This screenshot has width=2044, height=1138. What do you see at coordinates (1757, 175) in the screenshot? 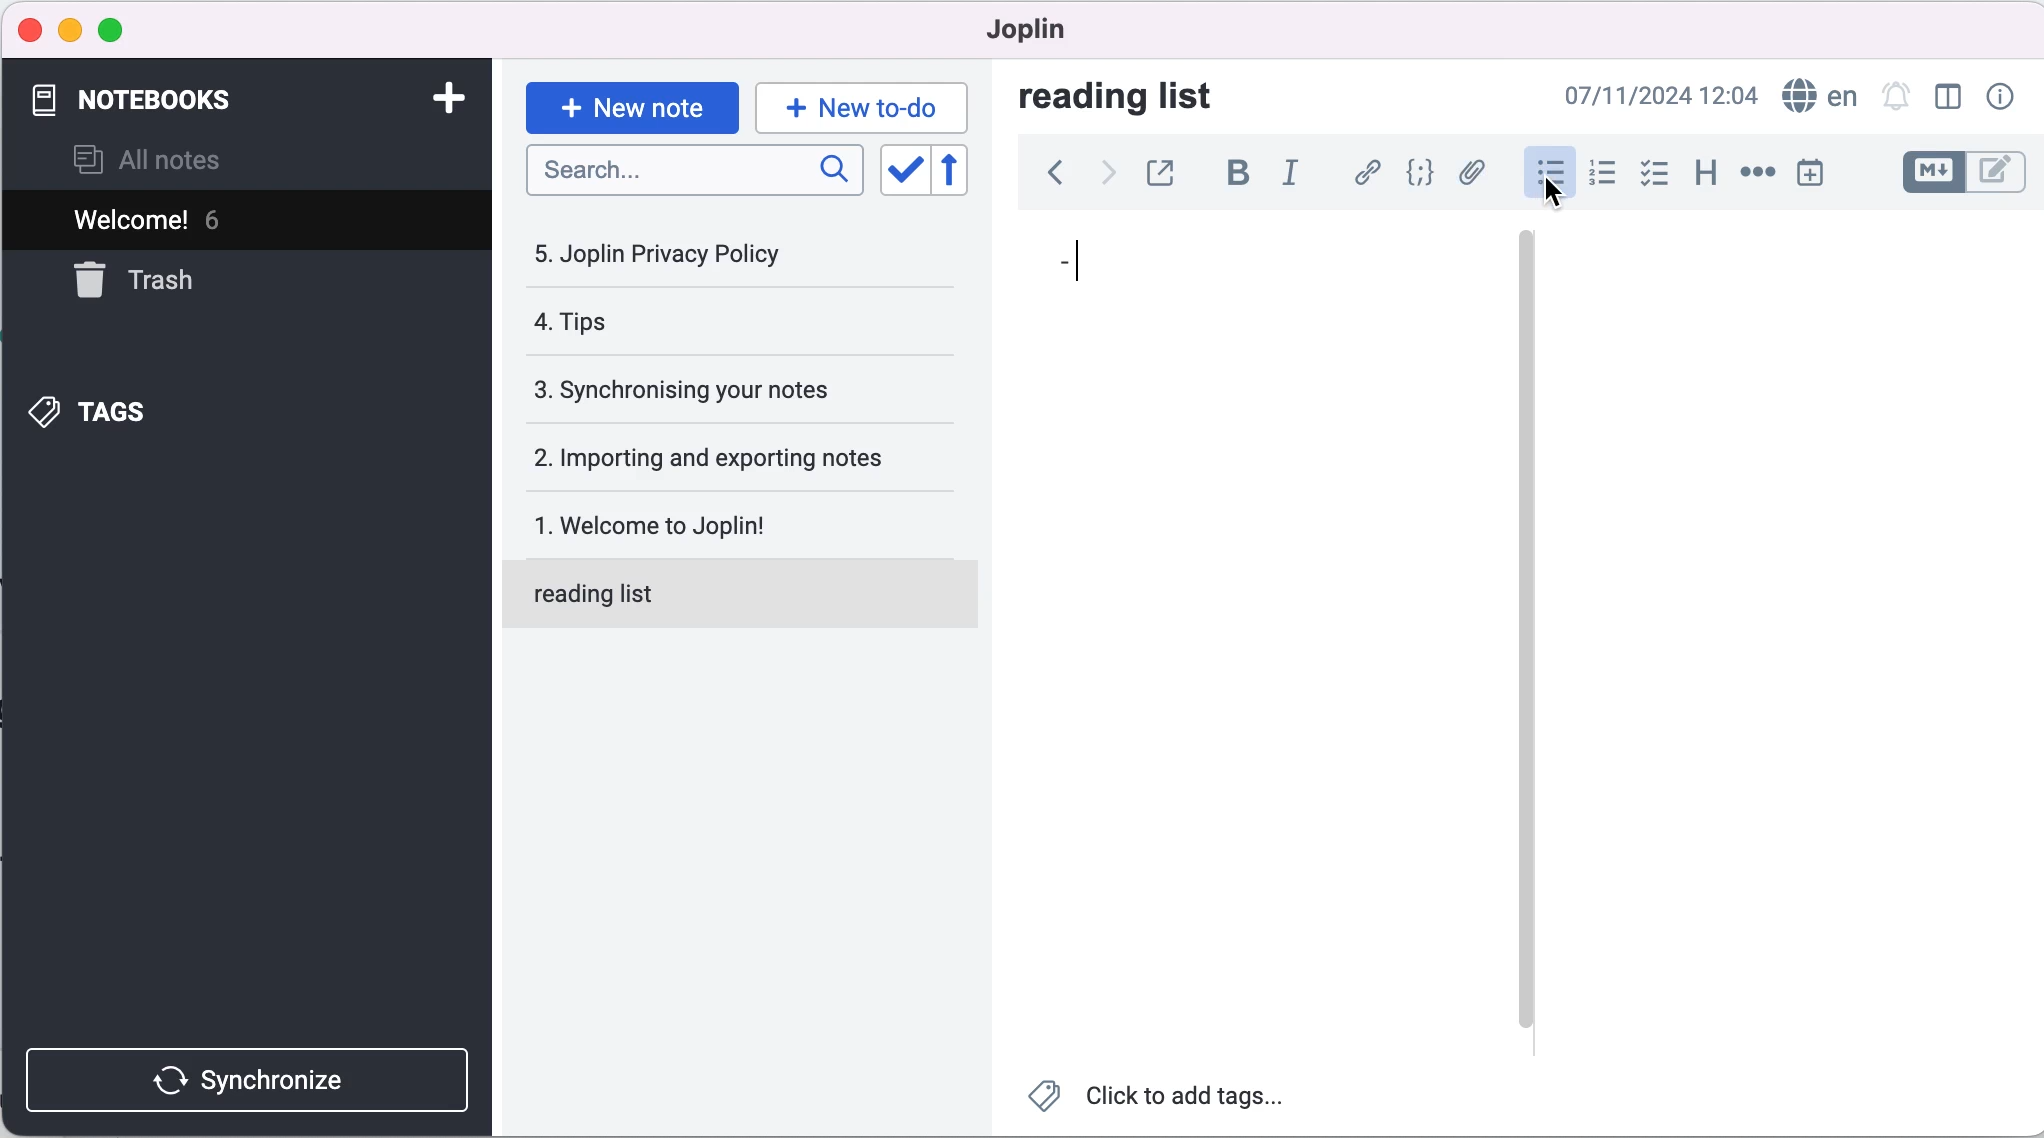
I see `horizontal rule` at bounding box center [1757, 175].